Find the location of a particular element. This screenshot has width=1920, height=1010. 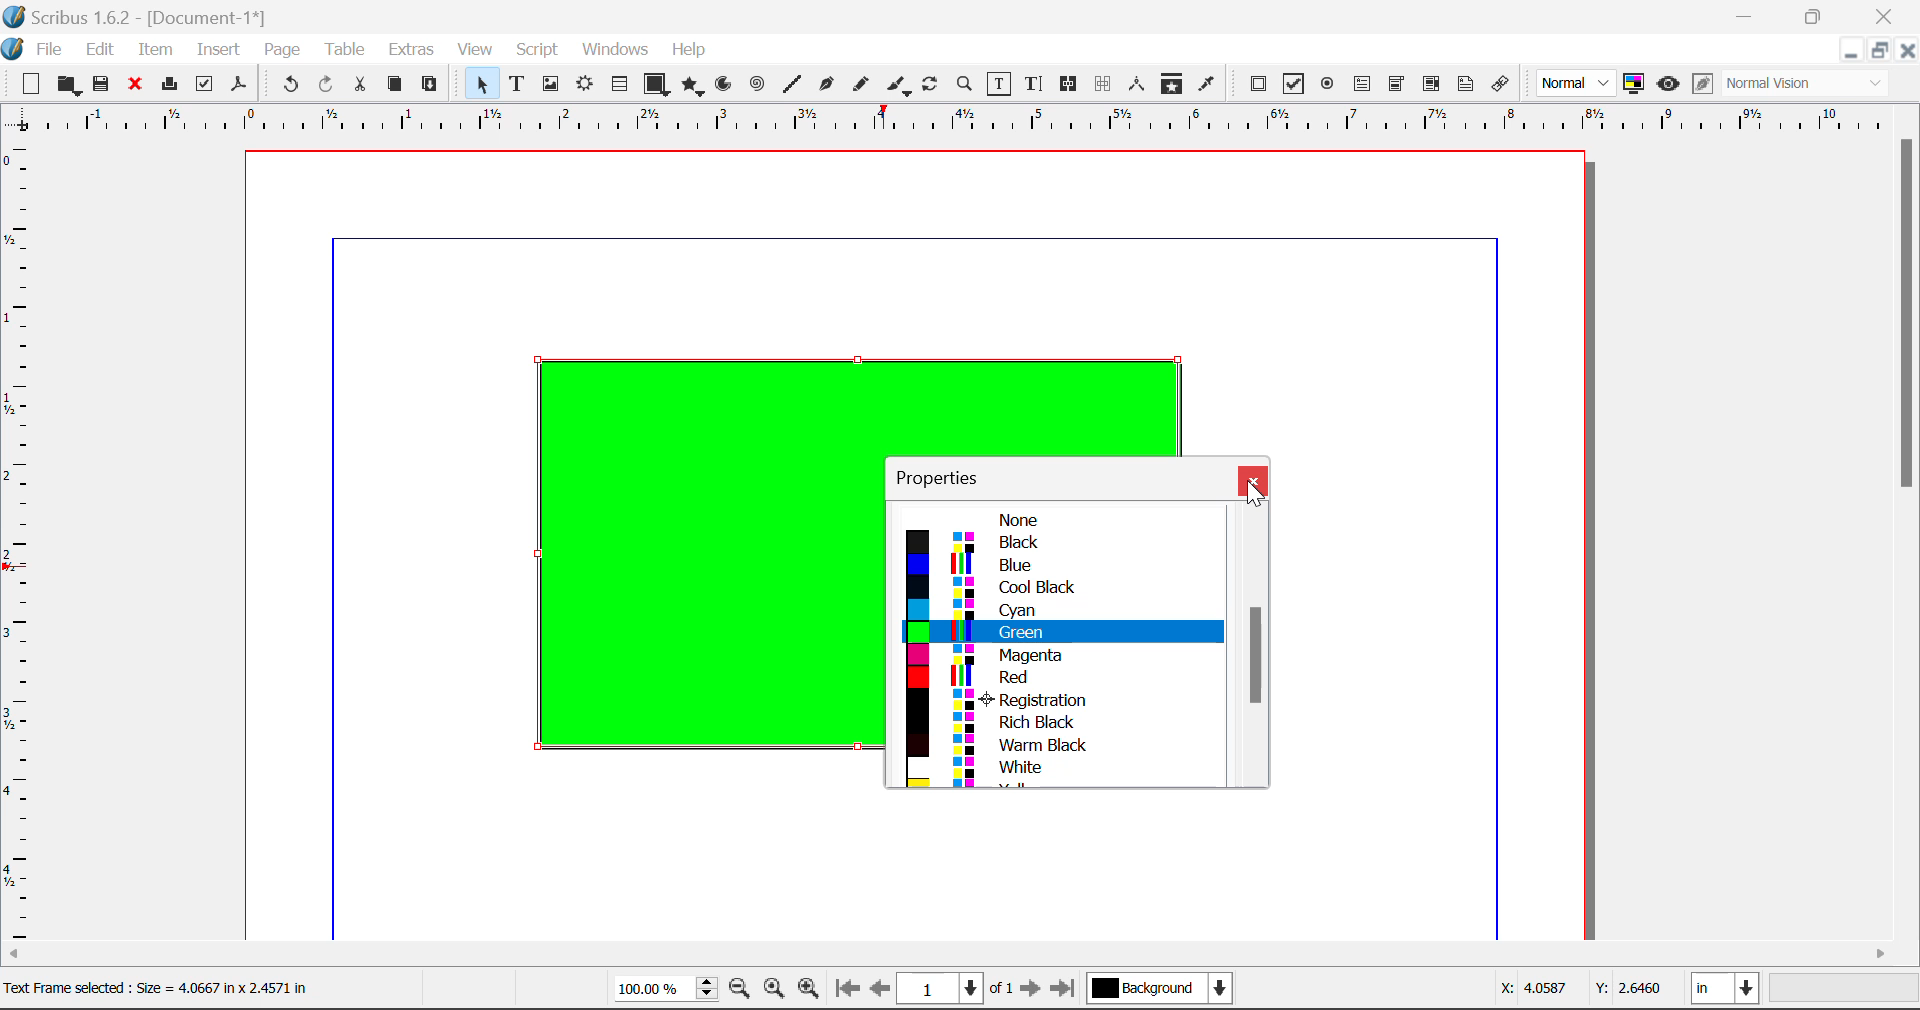

Green Selected is located at coordinates (1064, 631).